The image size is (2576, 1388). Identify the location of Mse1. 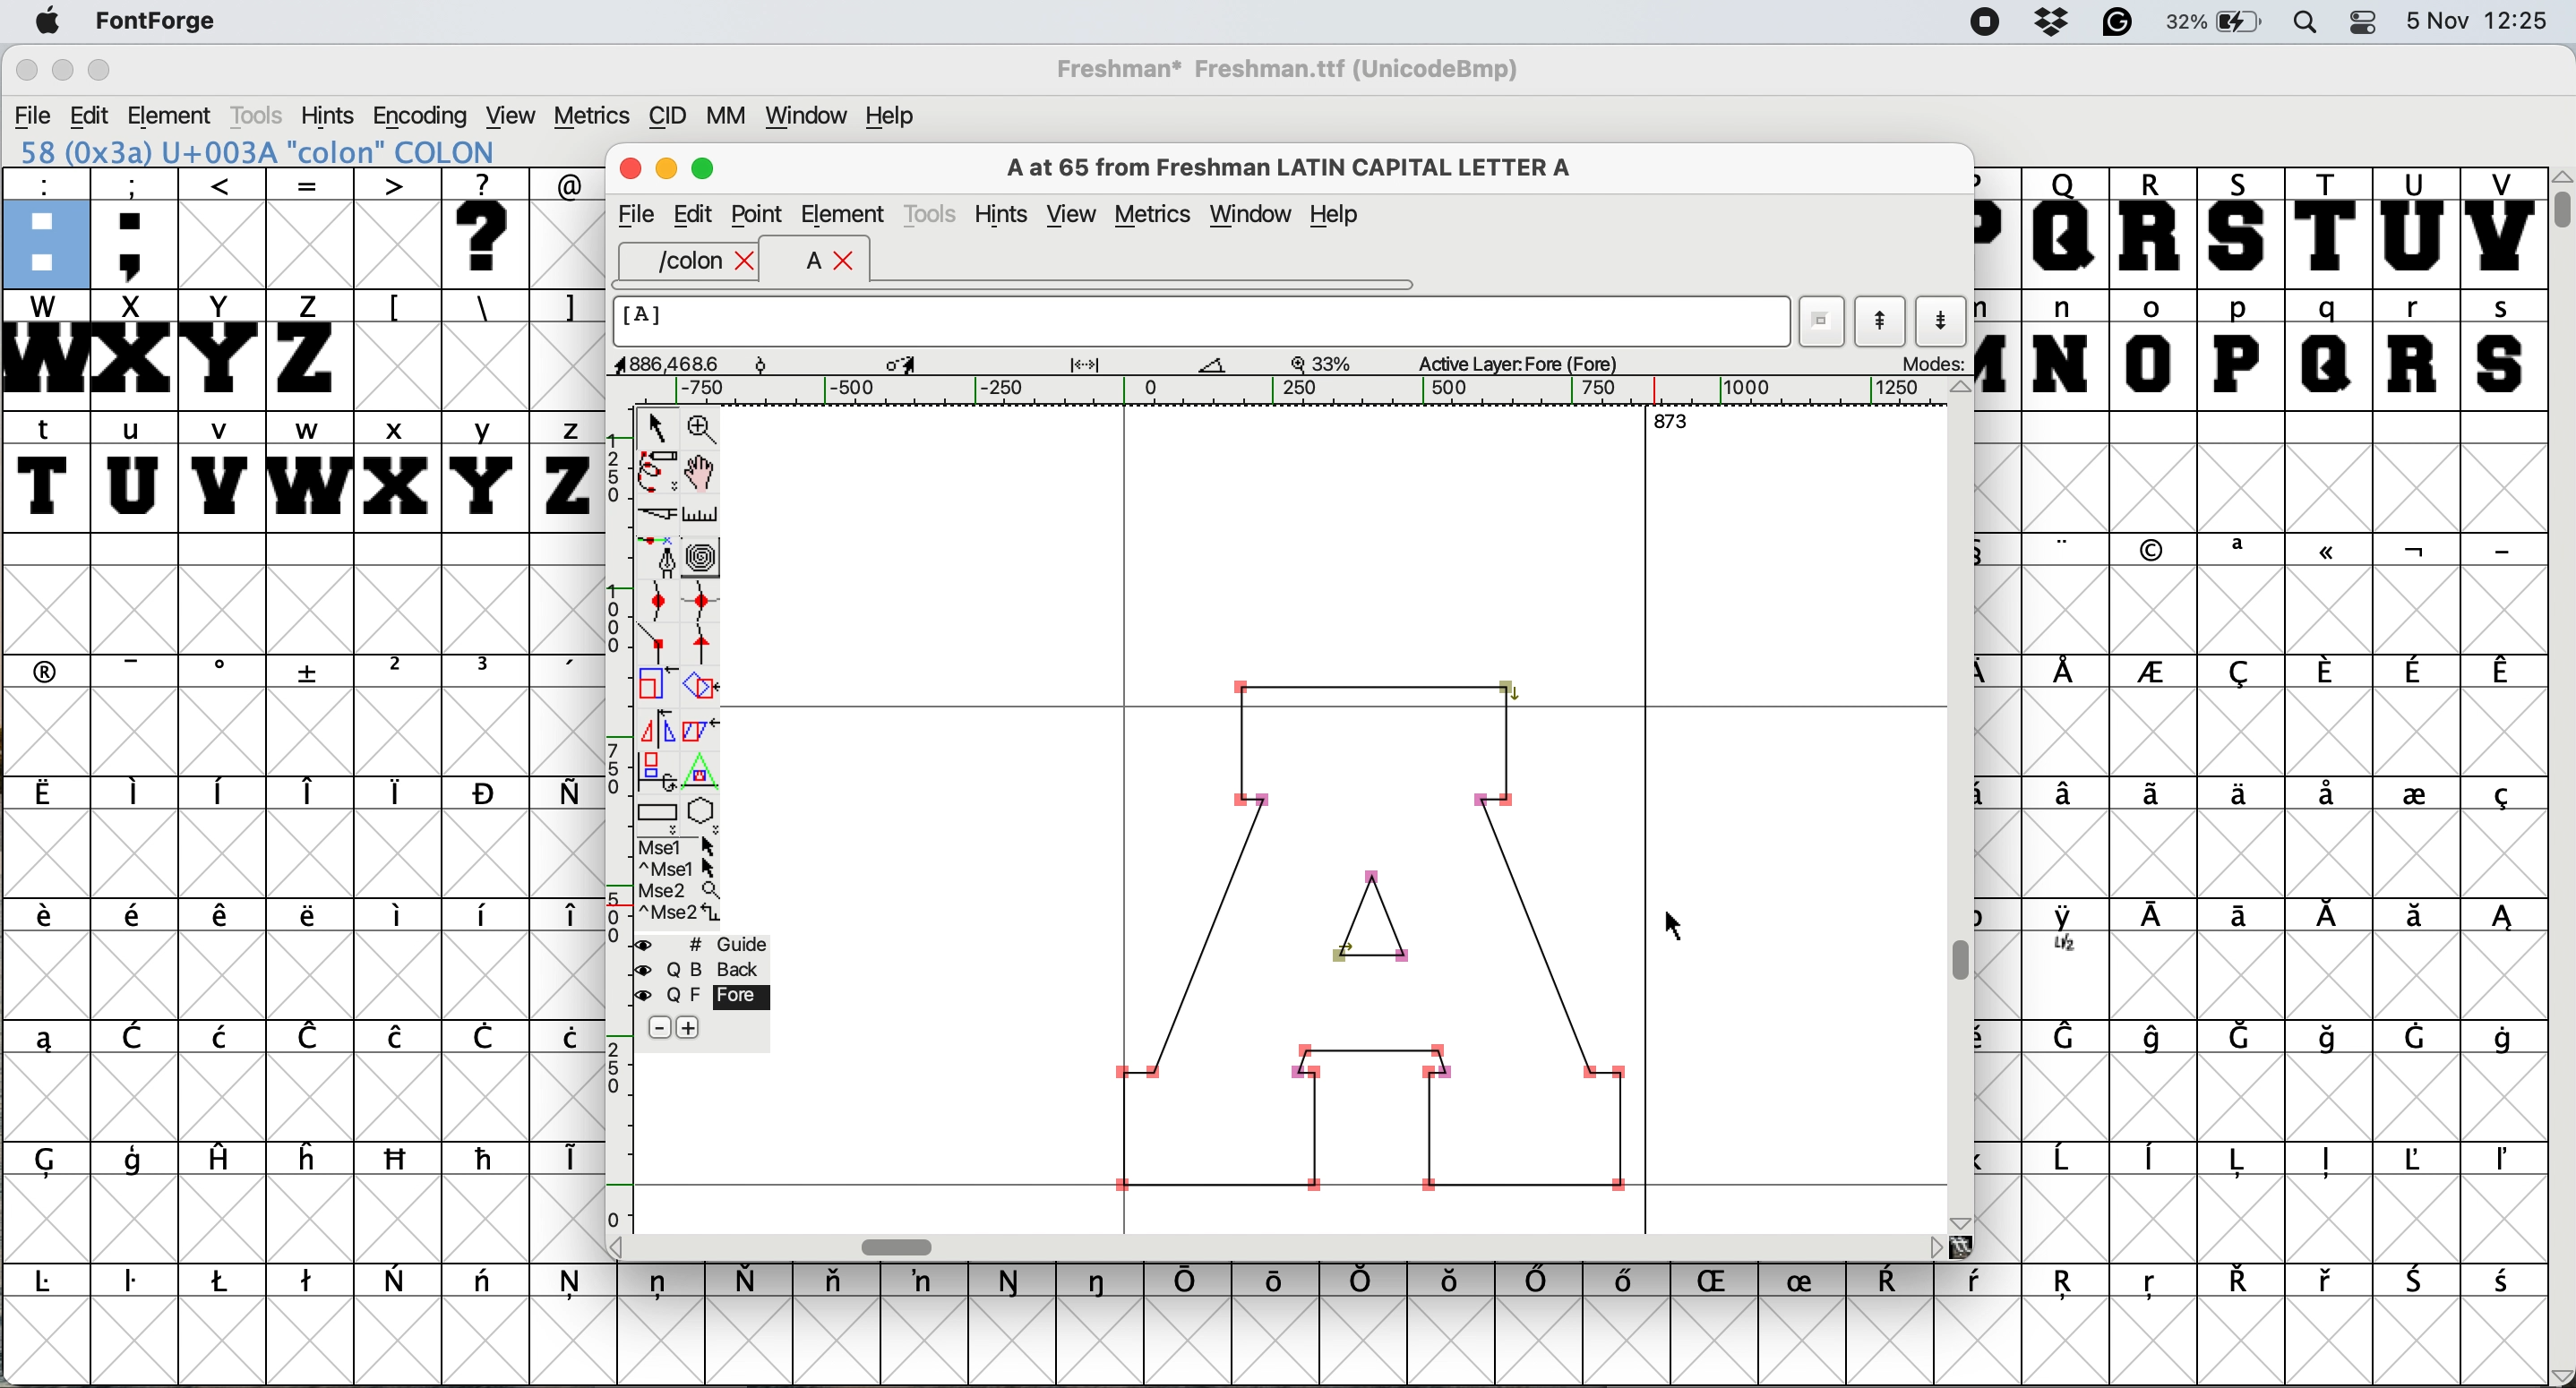
(682, 842).